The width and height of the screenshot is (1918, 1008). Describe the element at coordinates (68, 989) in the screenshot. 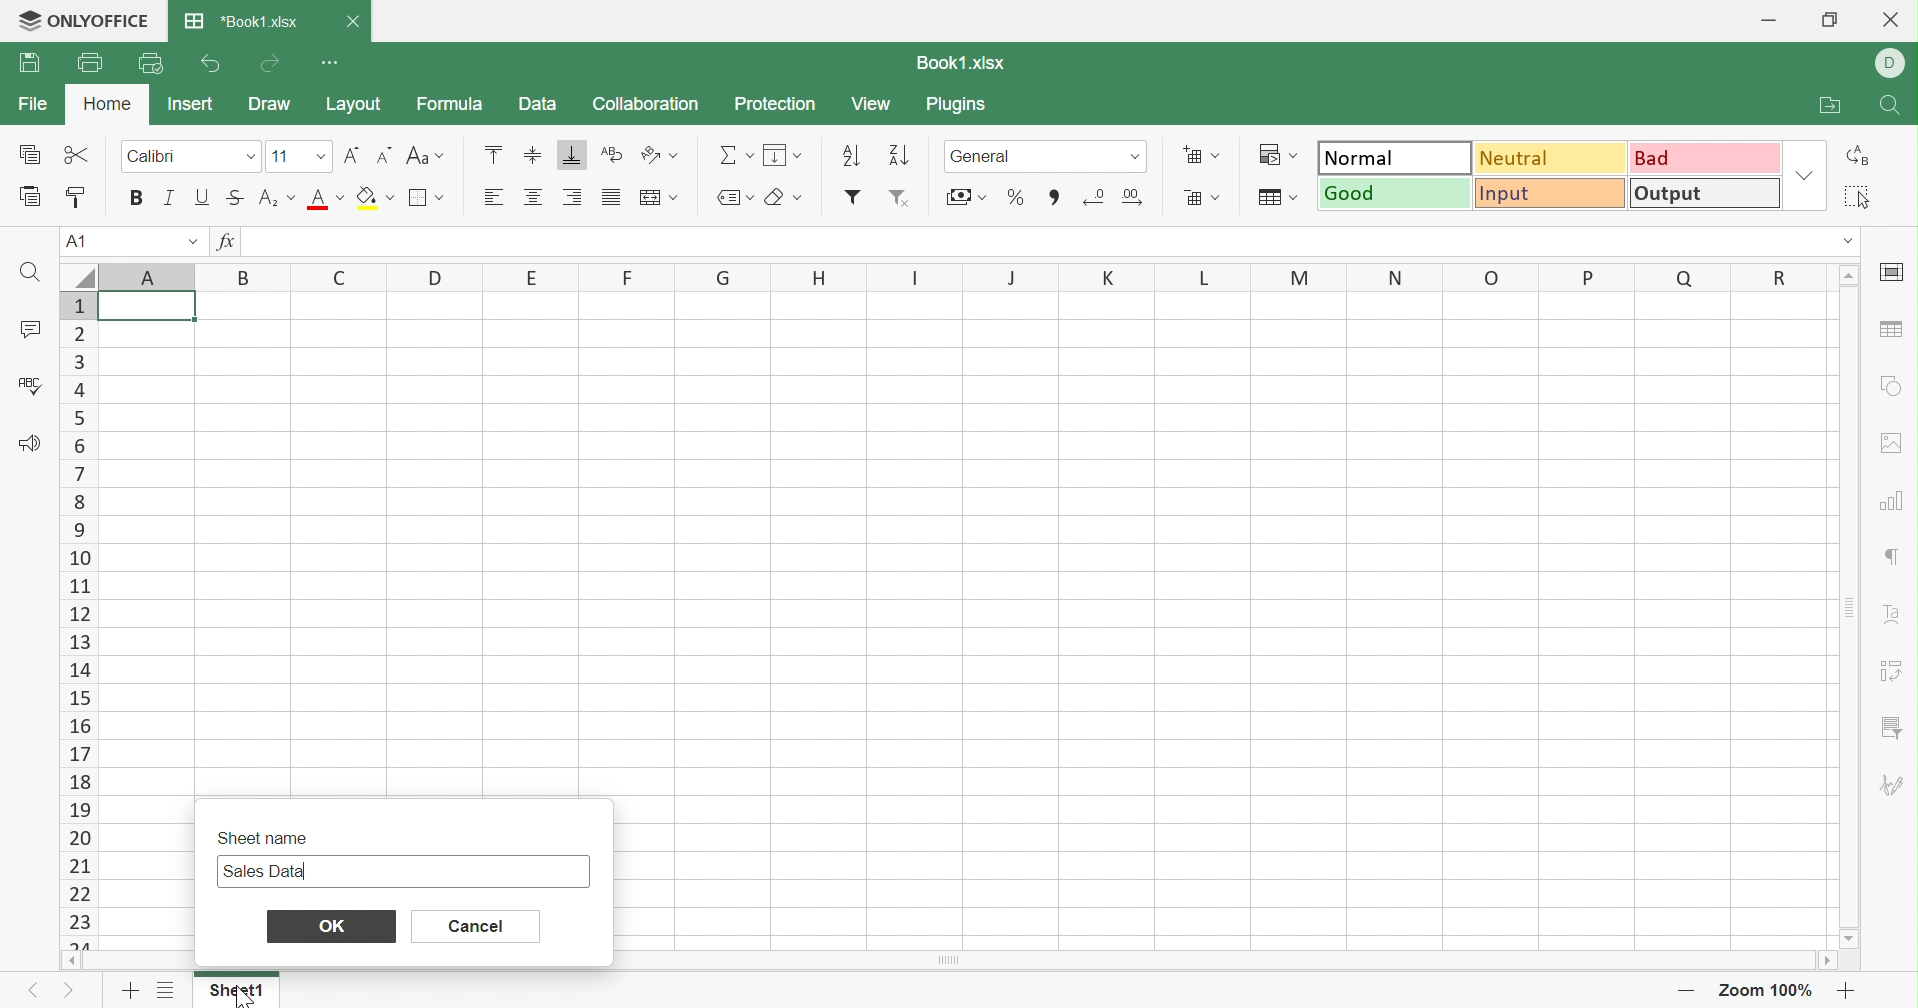

I see `Next` at that location.